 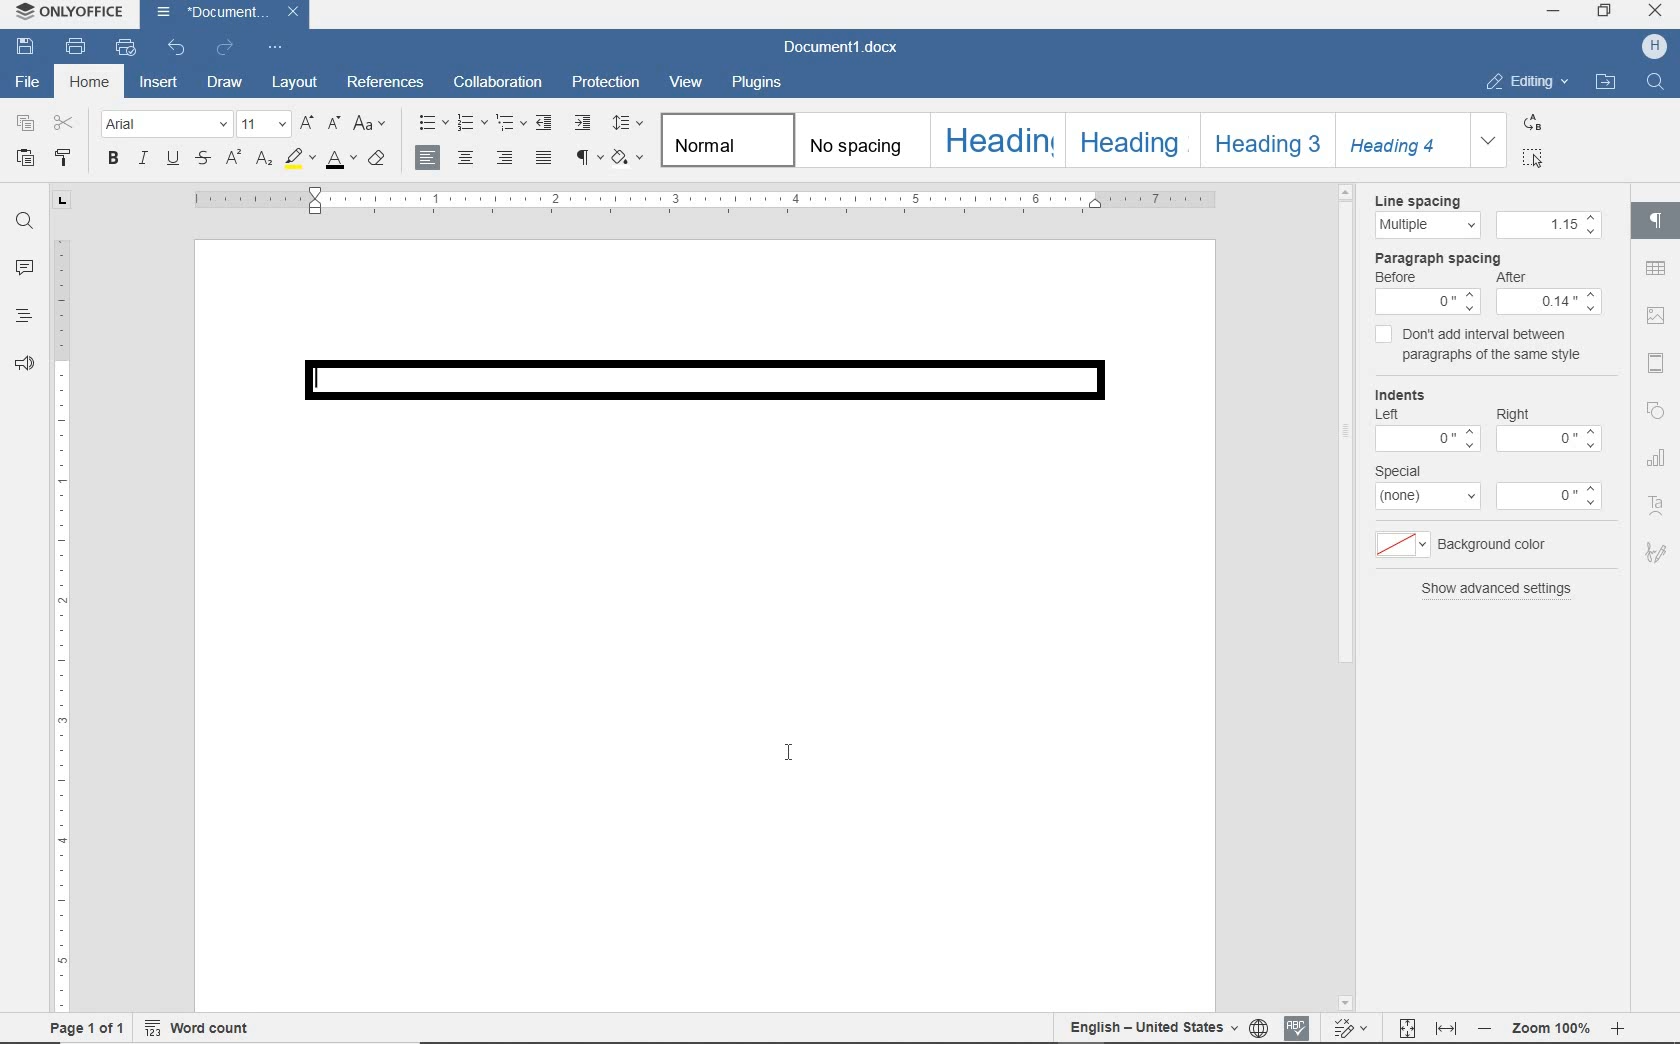 I want to click on select document language, so click(x=1258, y=1027).